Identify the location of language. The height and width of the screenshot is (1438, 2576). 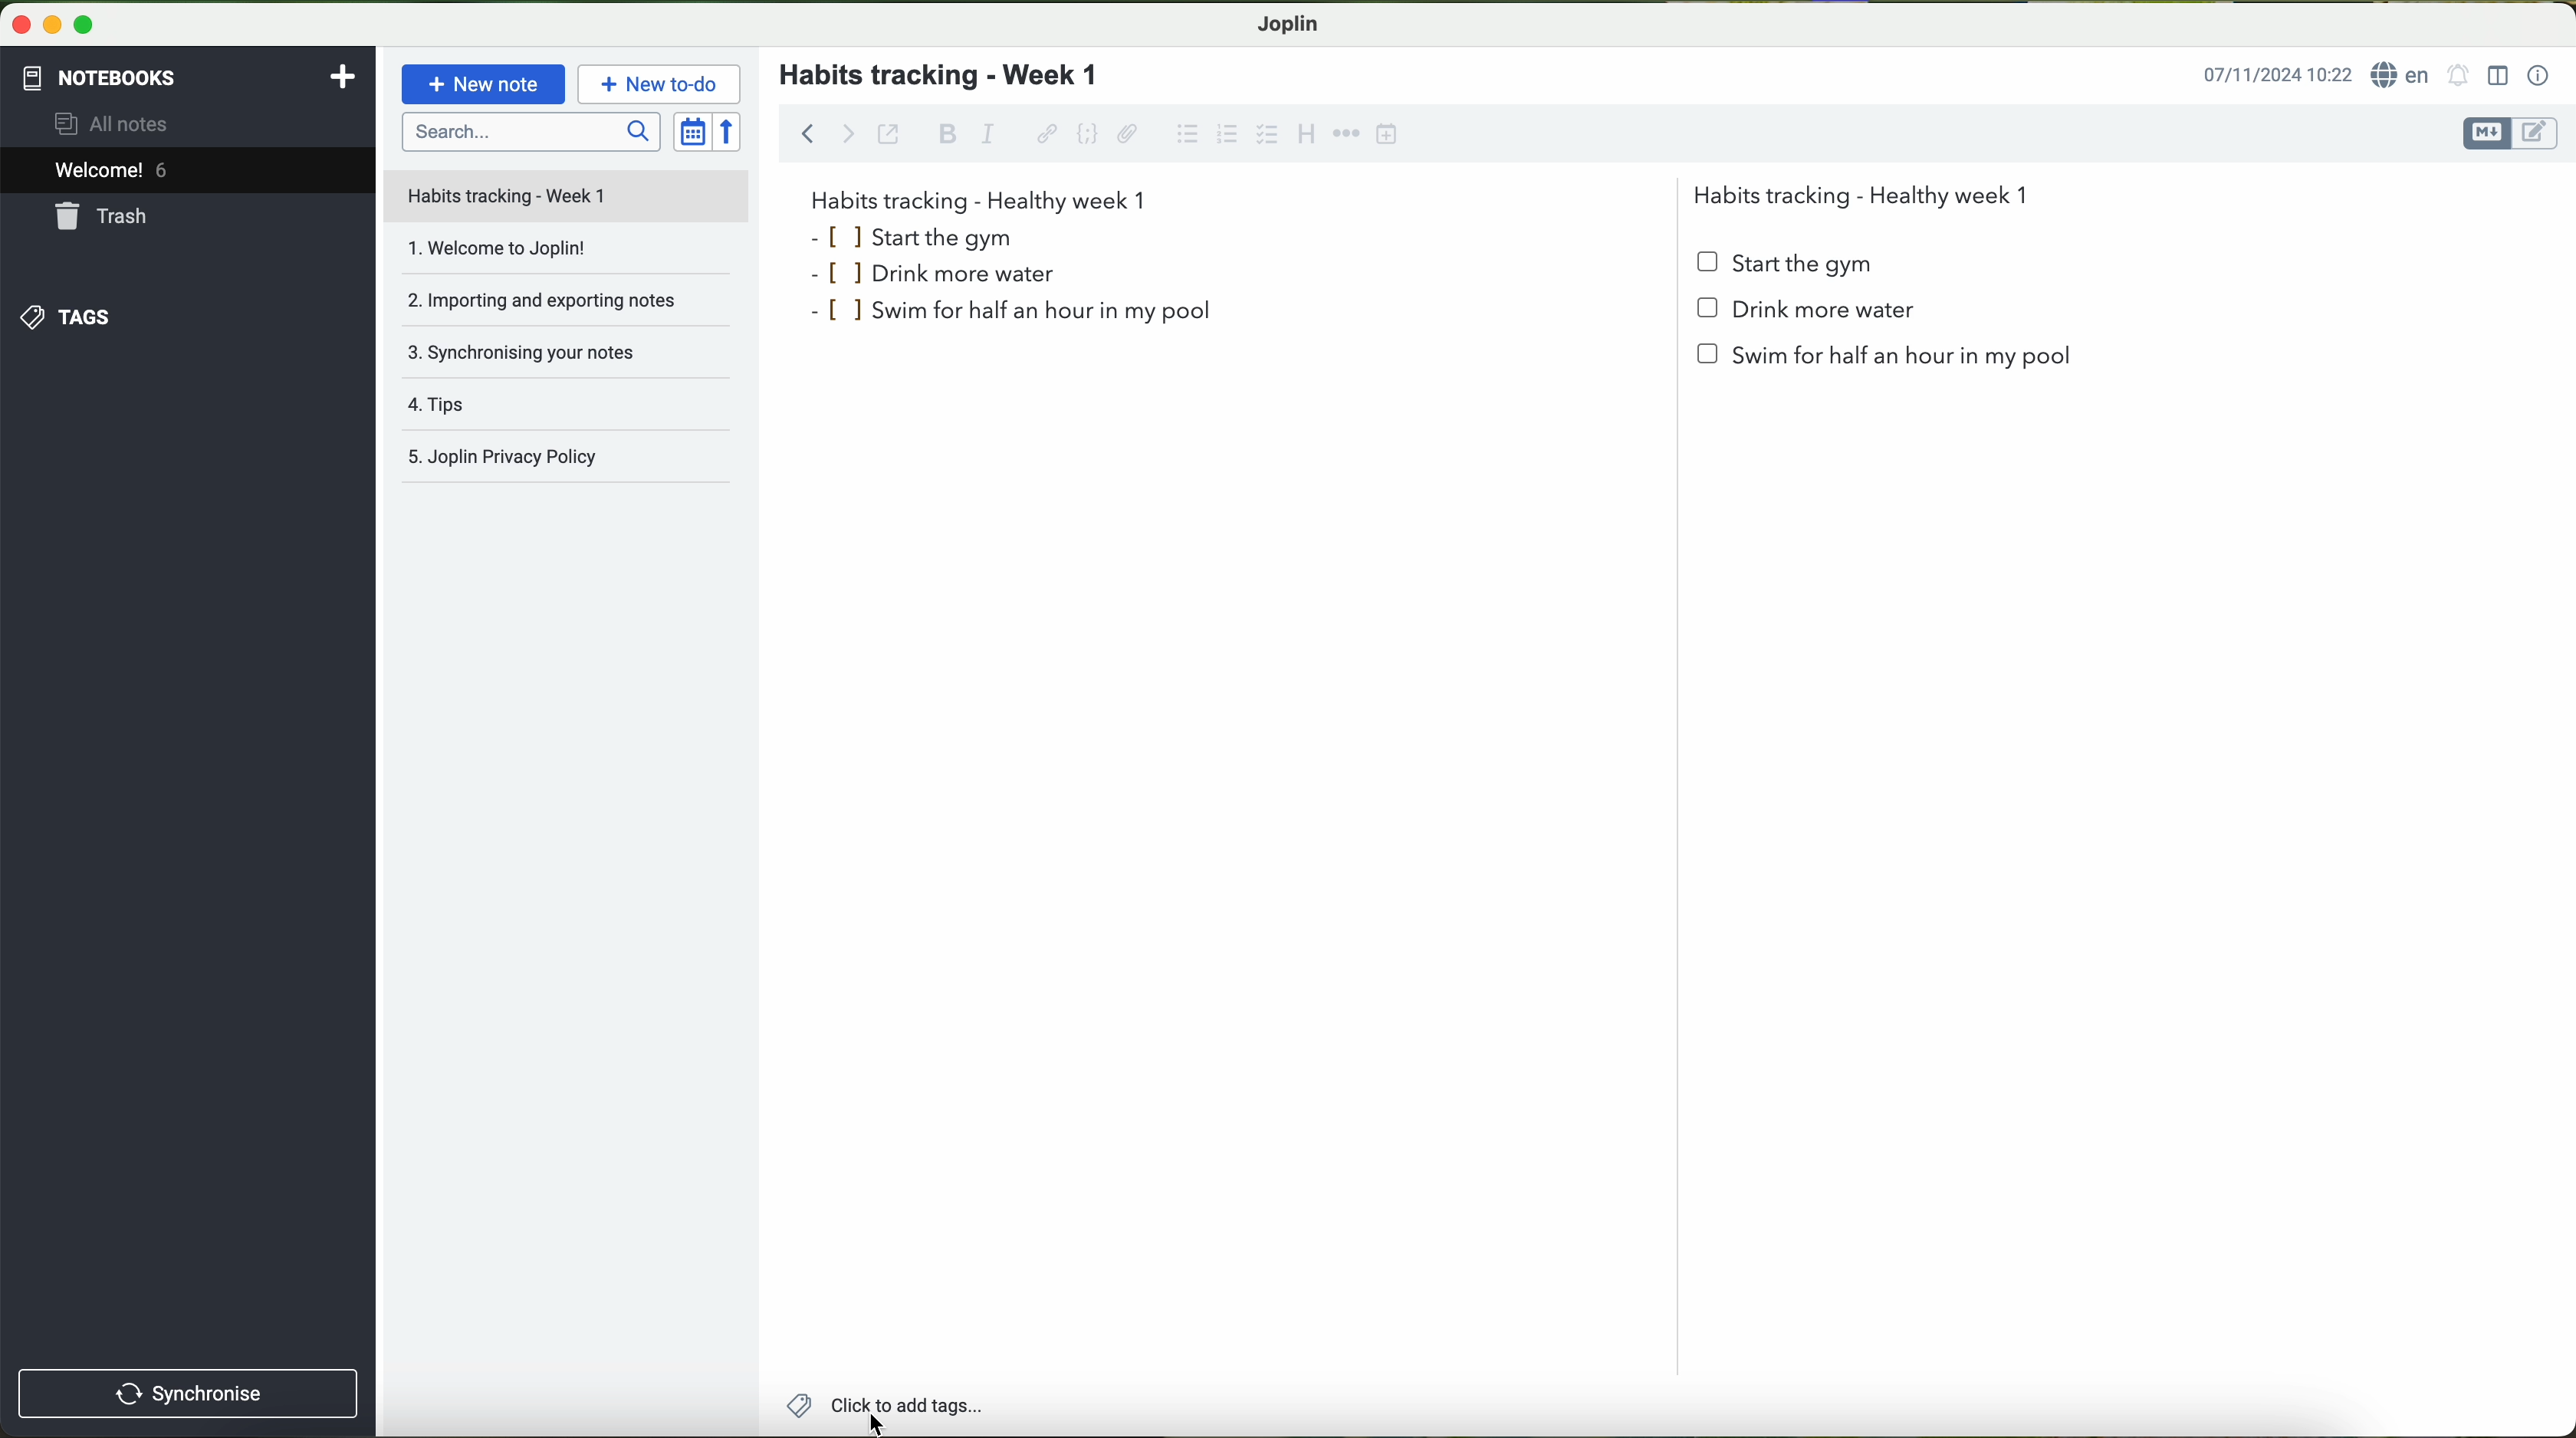
(2402, 74).